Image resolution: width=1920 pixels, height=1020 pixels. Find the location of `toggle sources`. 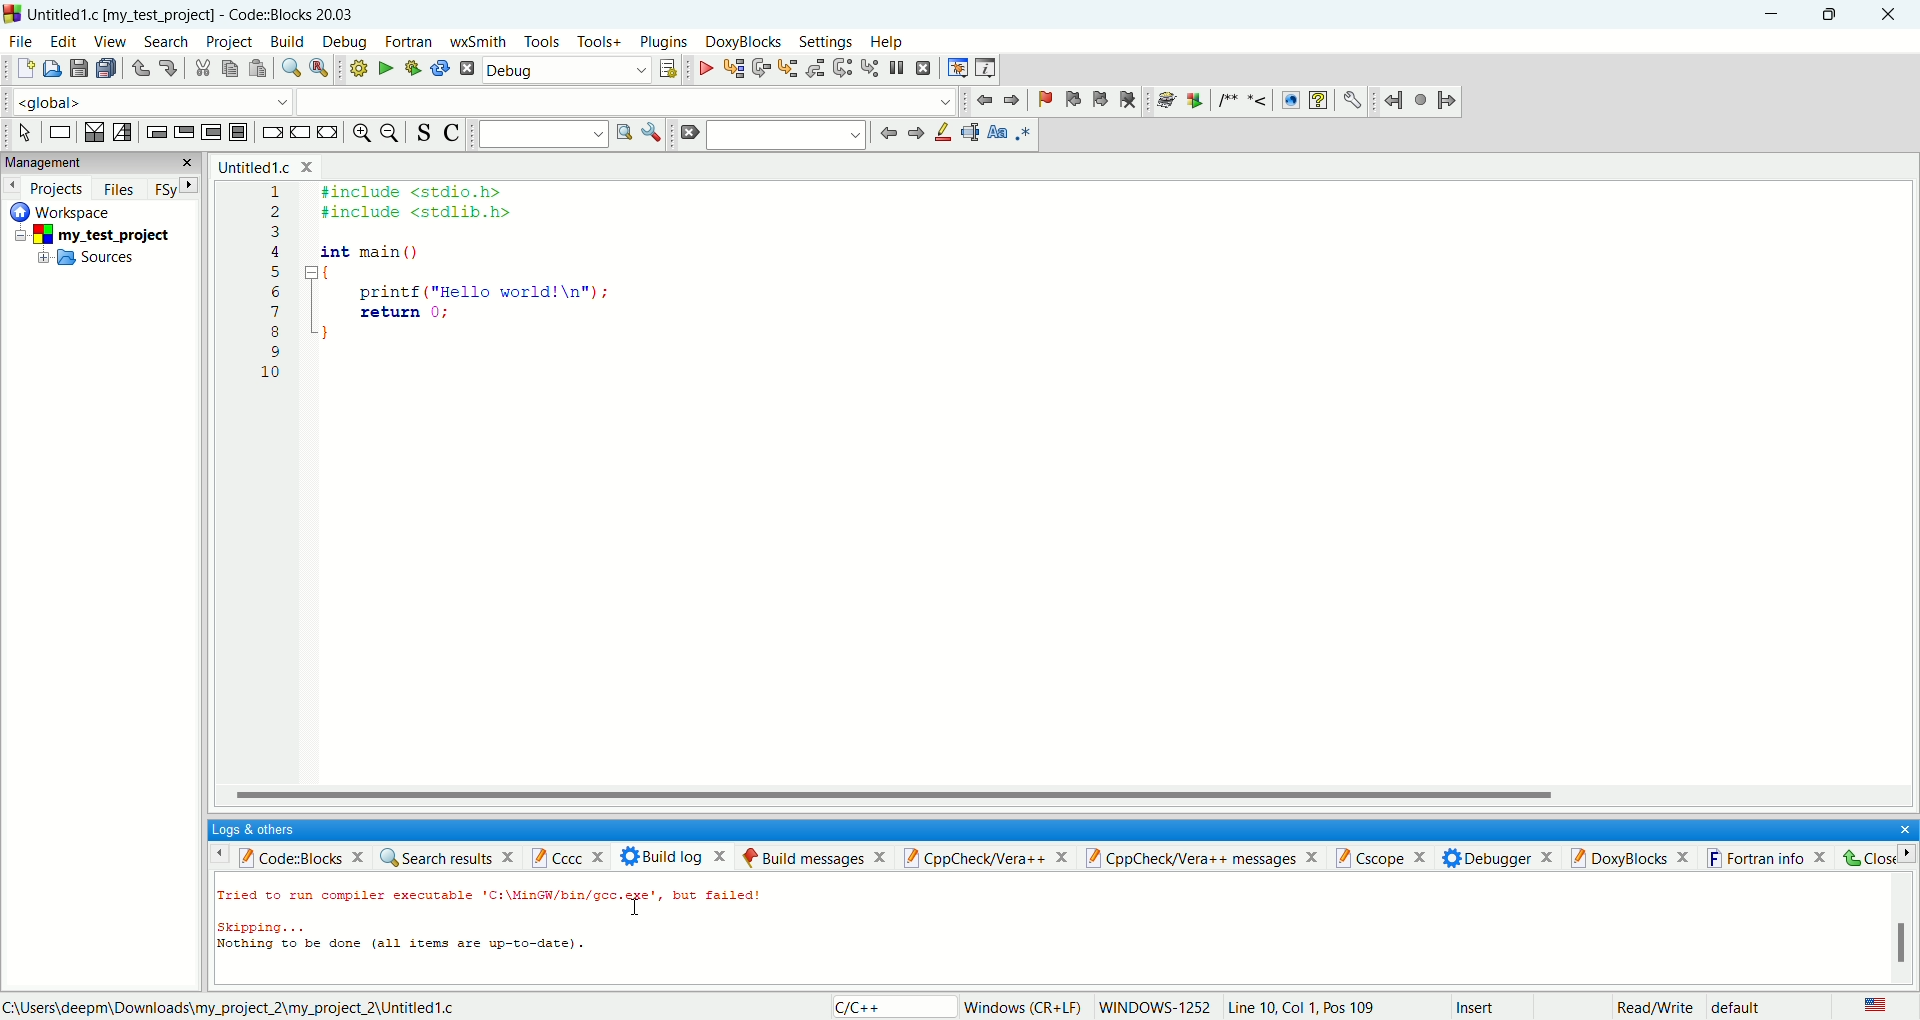

toggle sources is located at coordinates (425, 133).